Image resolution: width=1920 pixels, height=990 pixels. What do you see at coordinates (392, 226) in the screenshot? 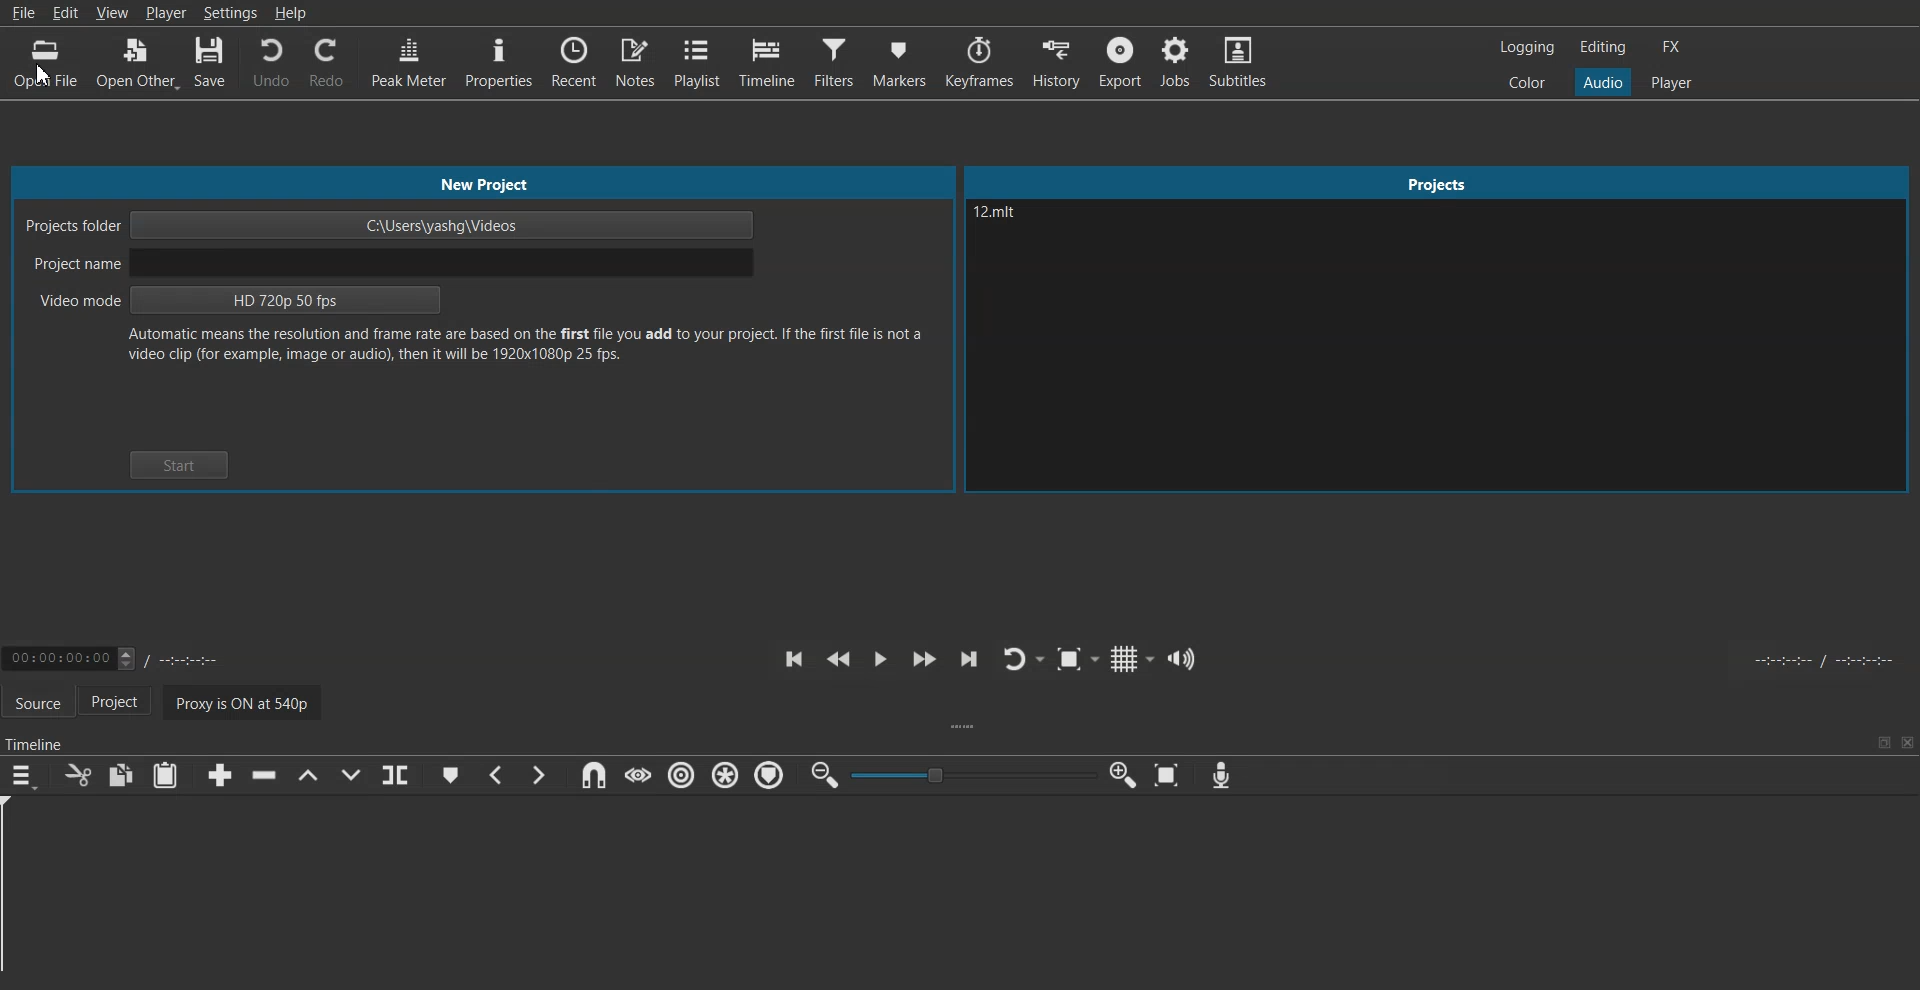
I see `Project folder path address` at bounding box center [392, 226].